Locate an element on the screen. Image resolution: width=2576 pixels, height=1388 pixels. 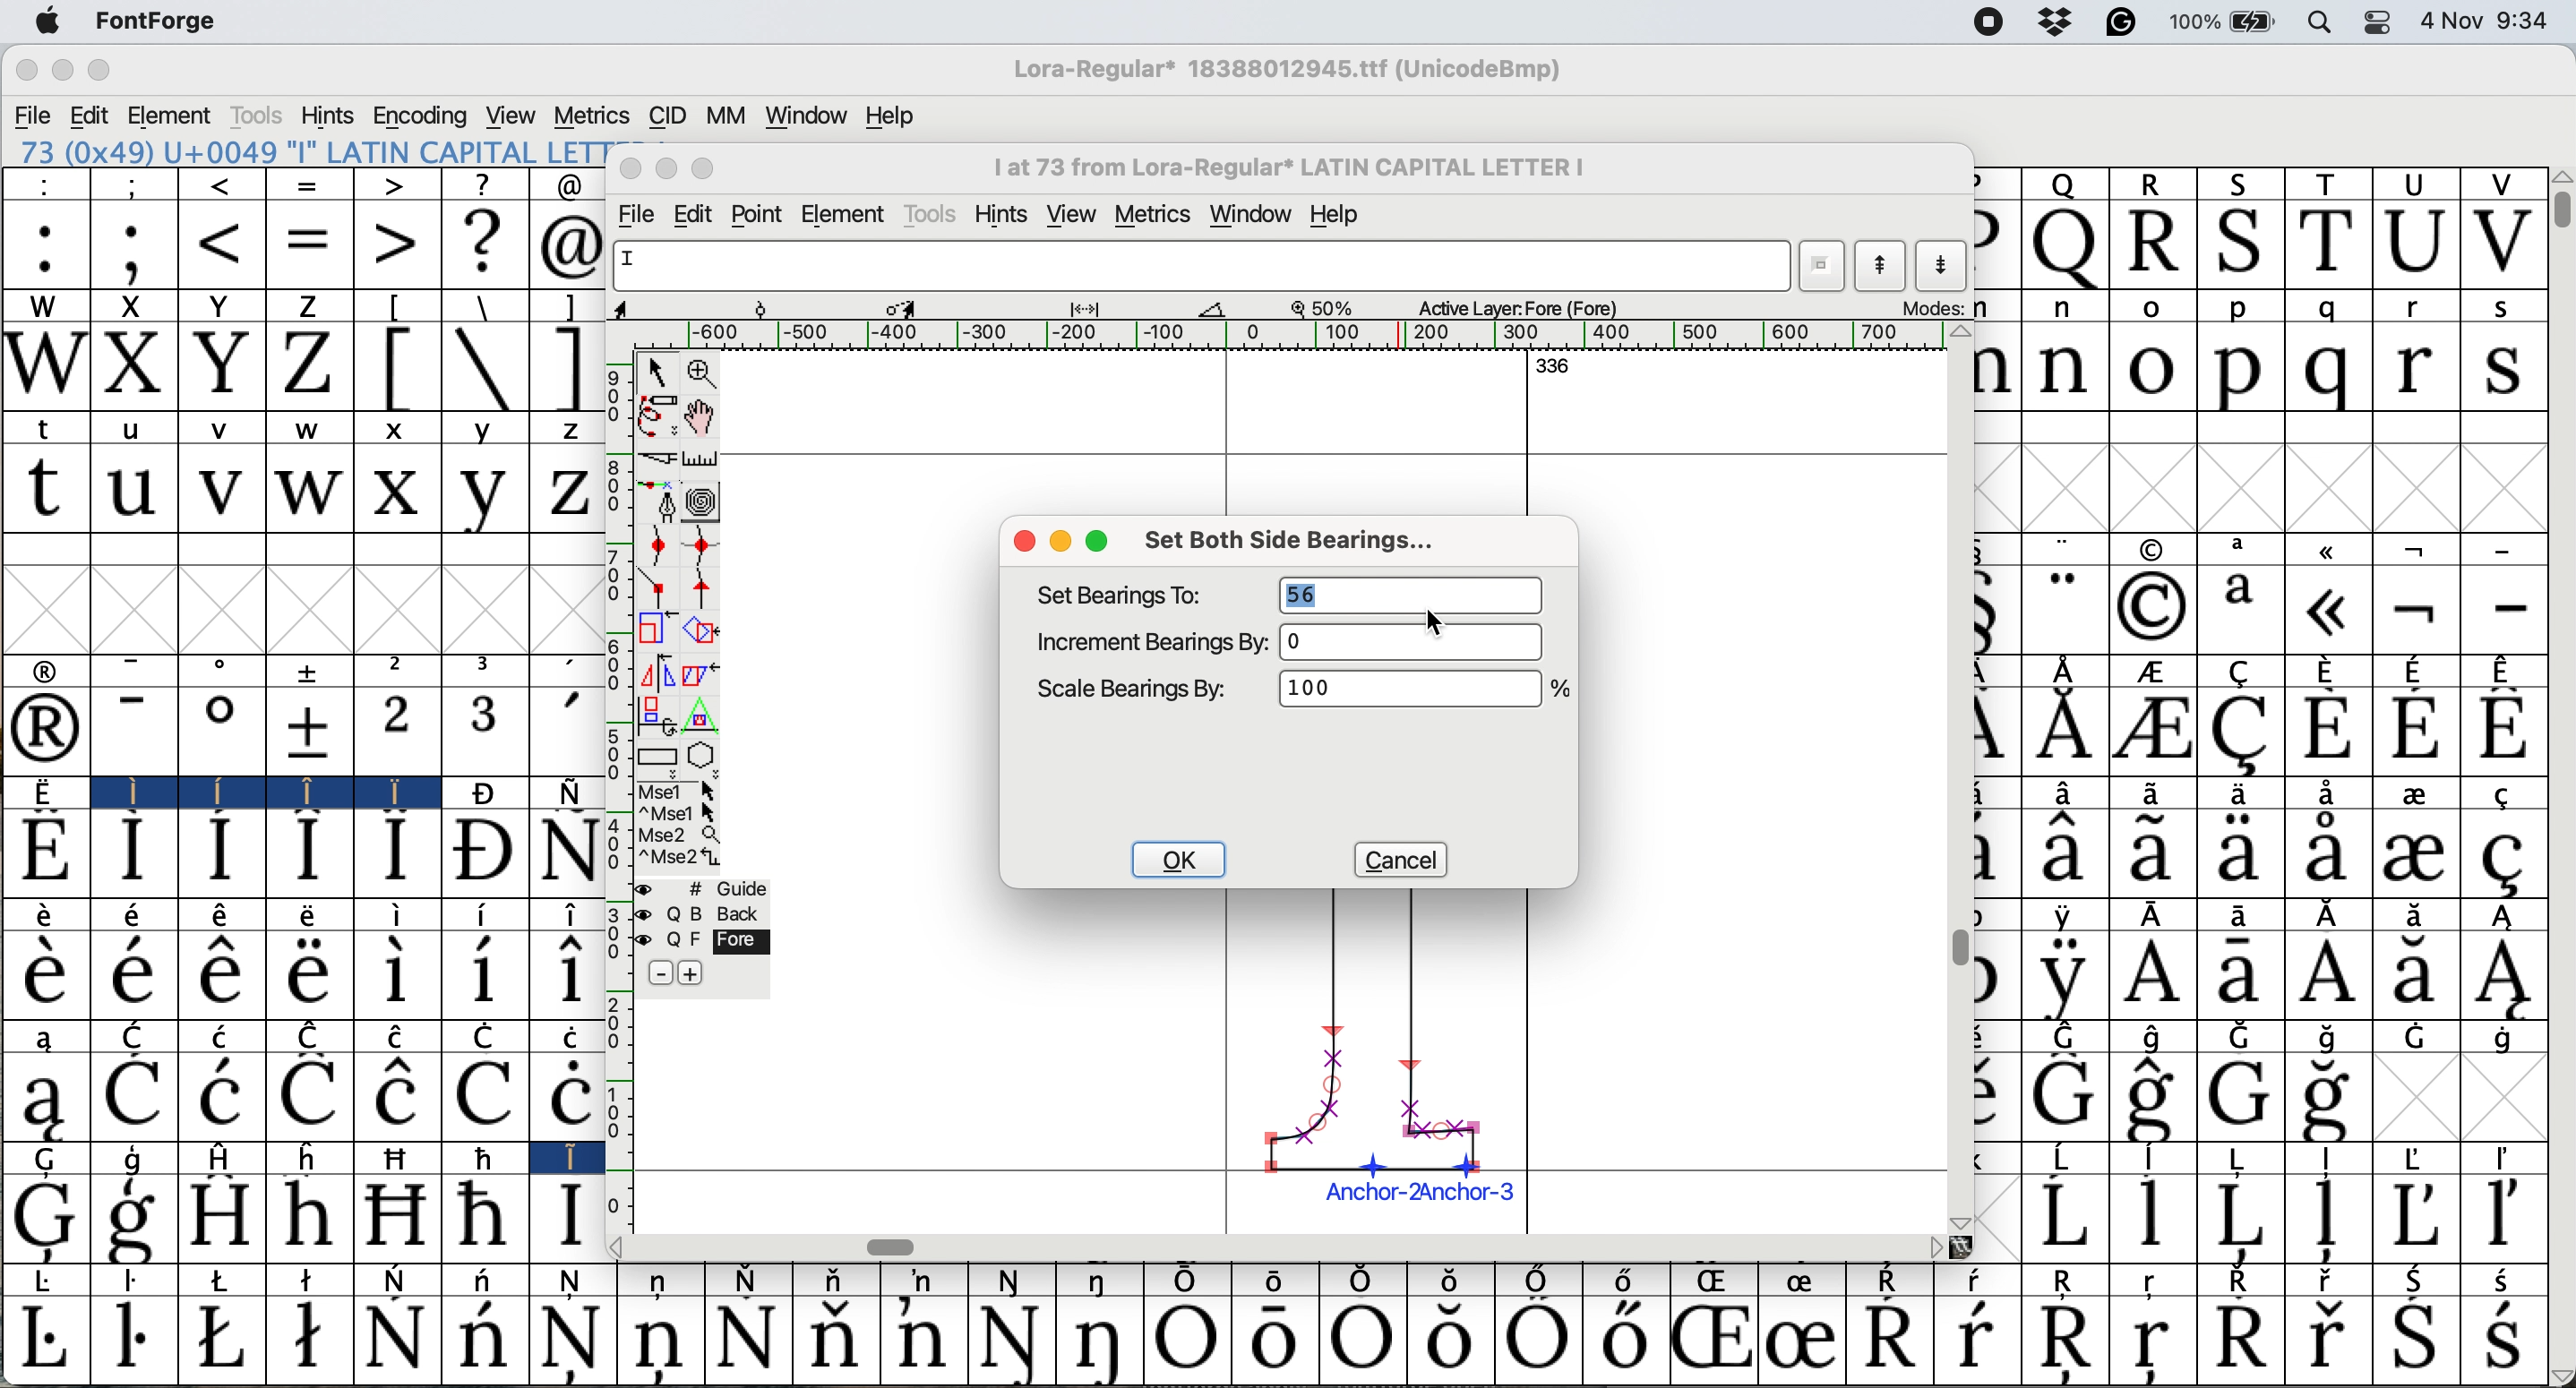
1000% is located at coordinates (1408, 694).